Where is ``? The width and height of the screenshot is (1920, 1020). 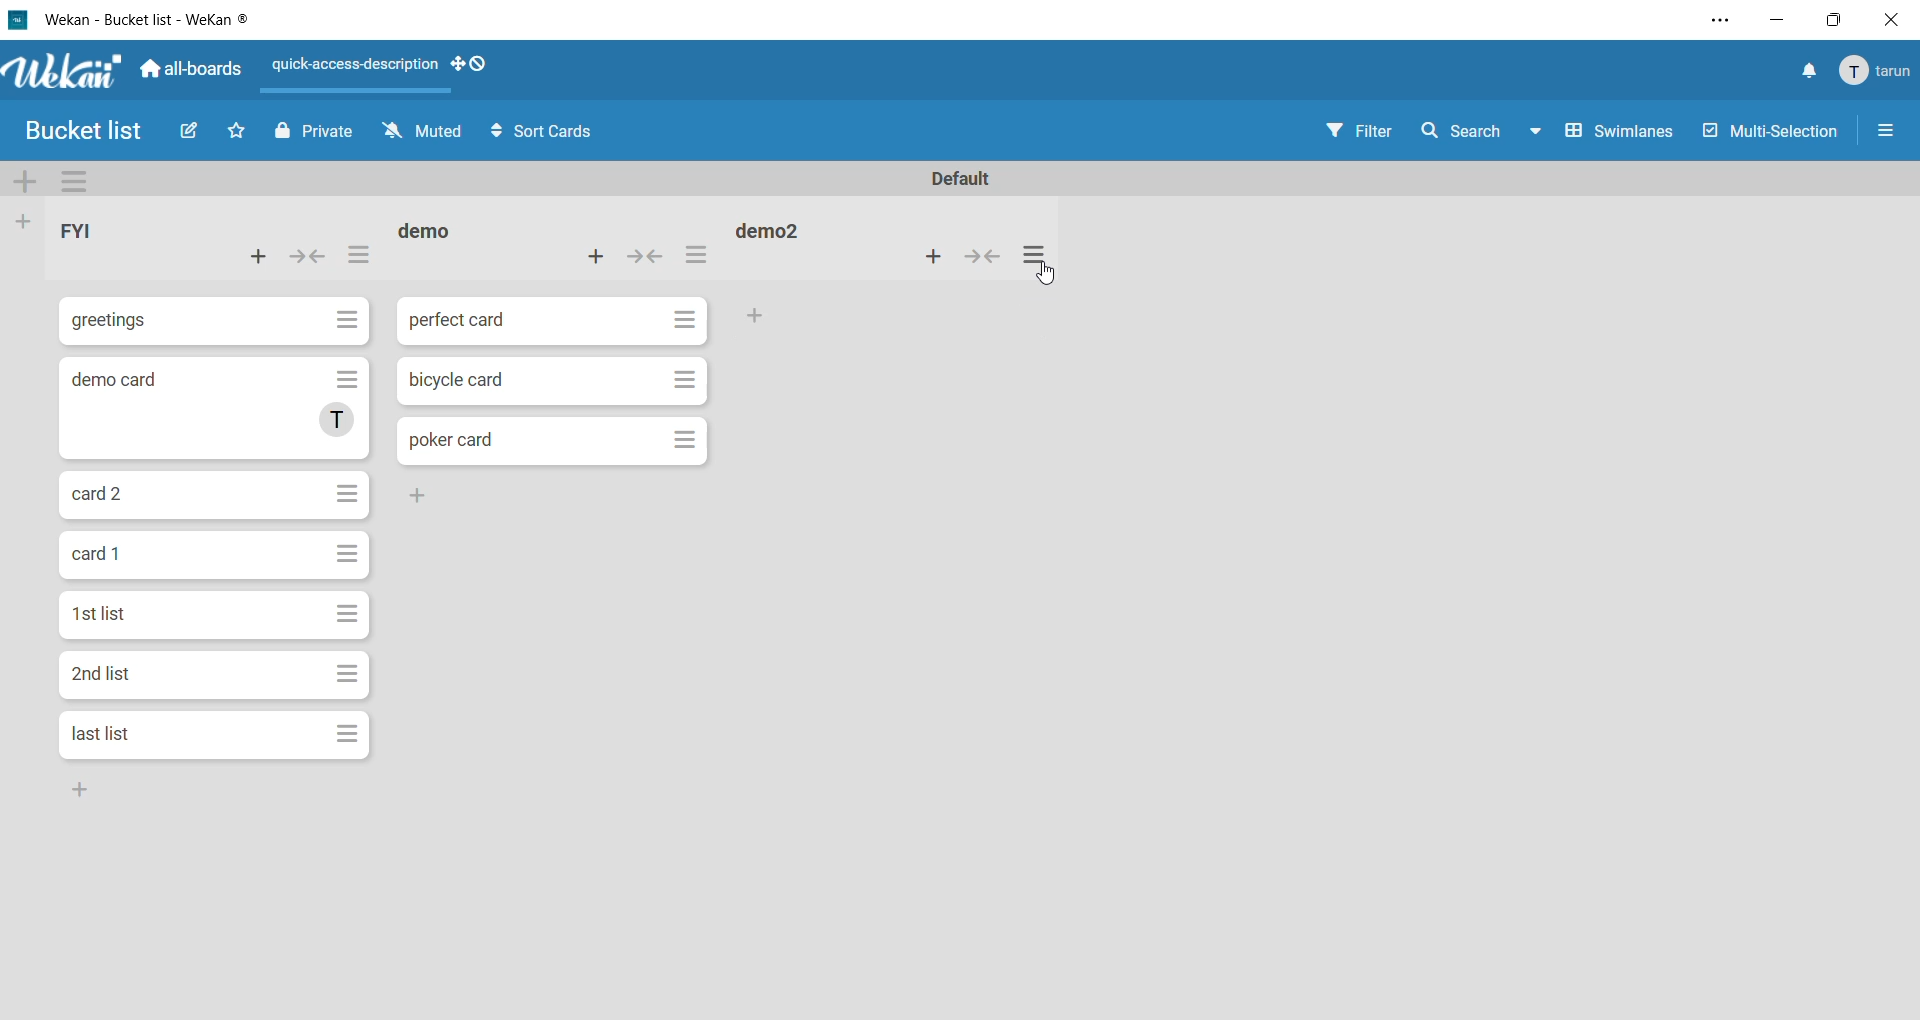  is located at coordinates (431, 496).